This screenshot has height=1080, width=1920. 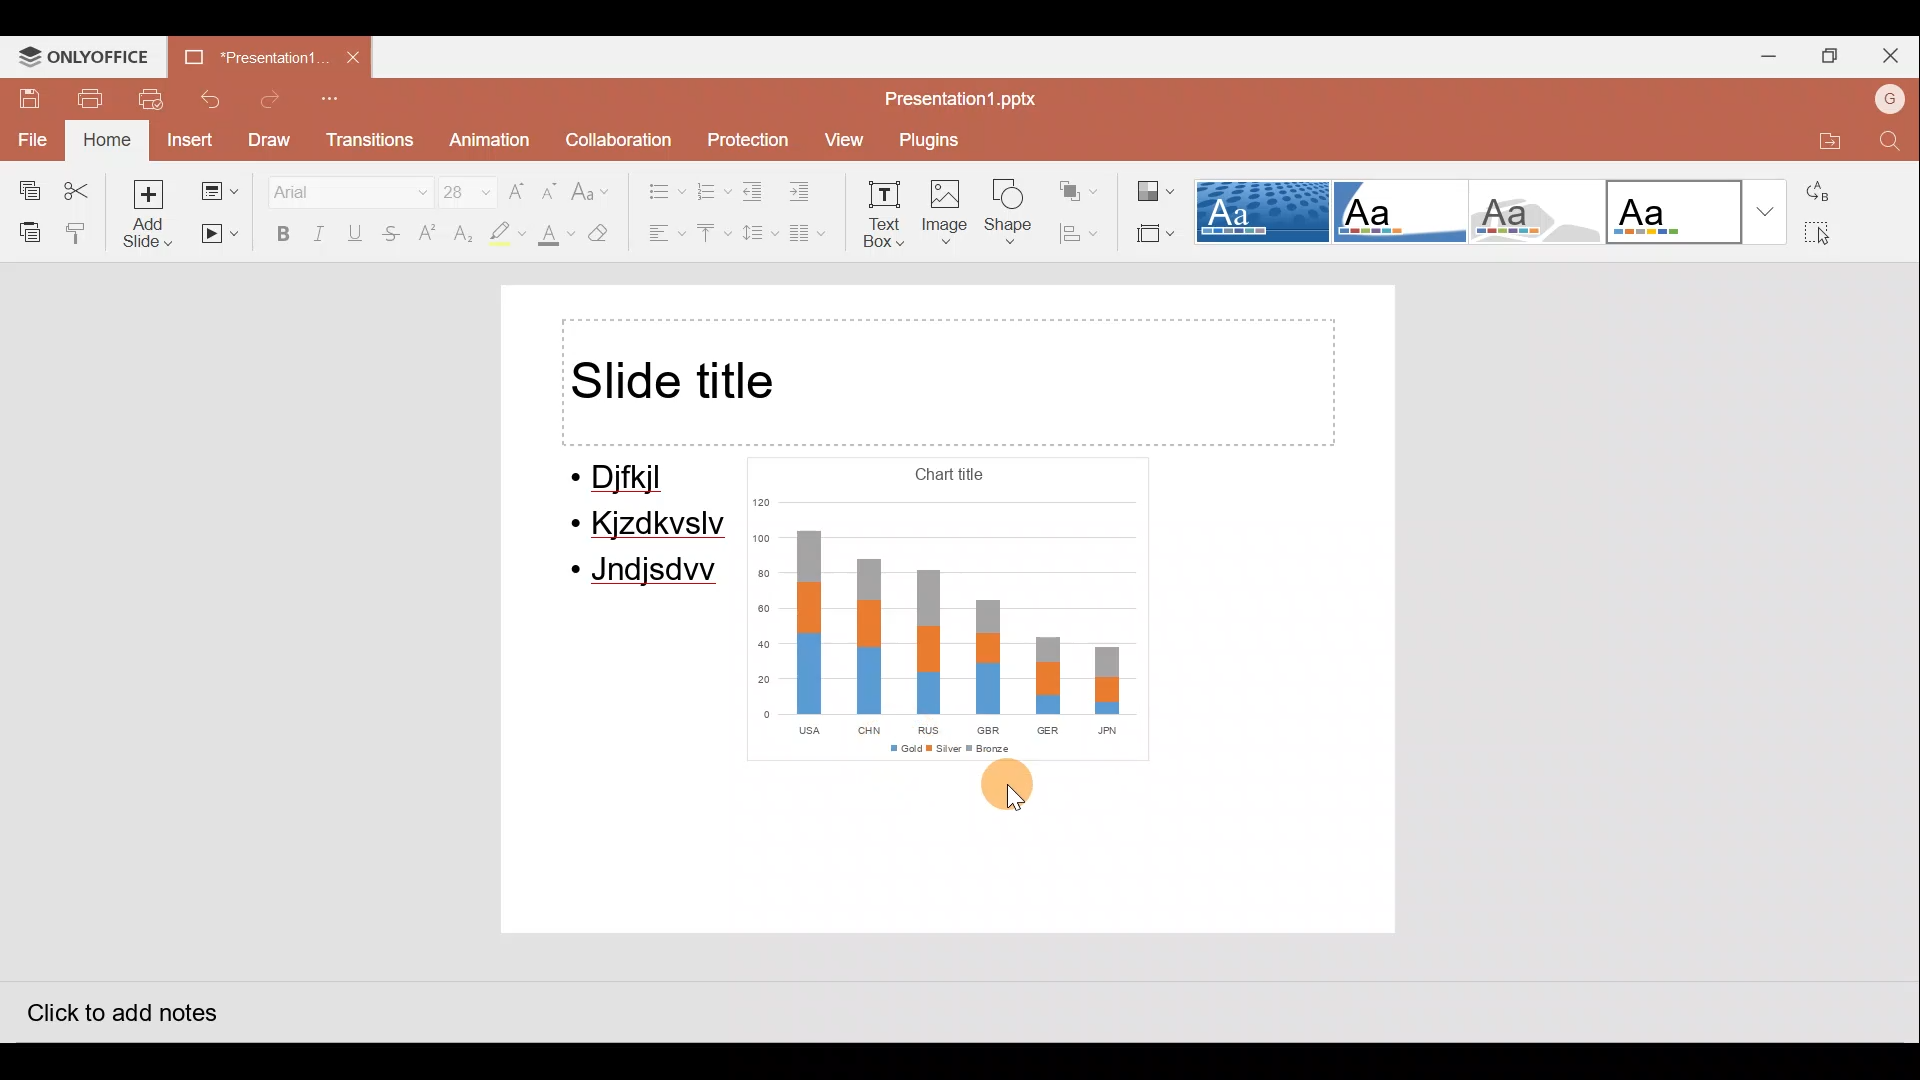 What do you see at coordinates (1676, 210) in the screenshot?
I see `Theme 4` at bounding box center [1676, 210].